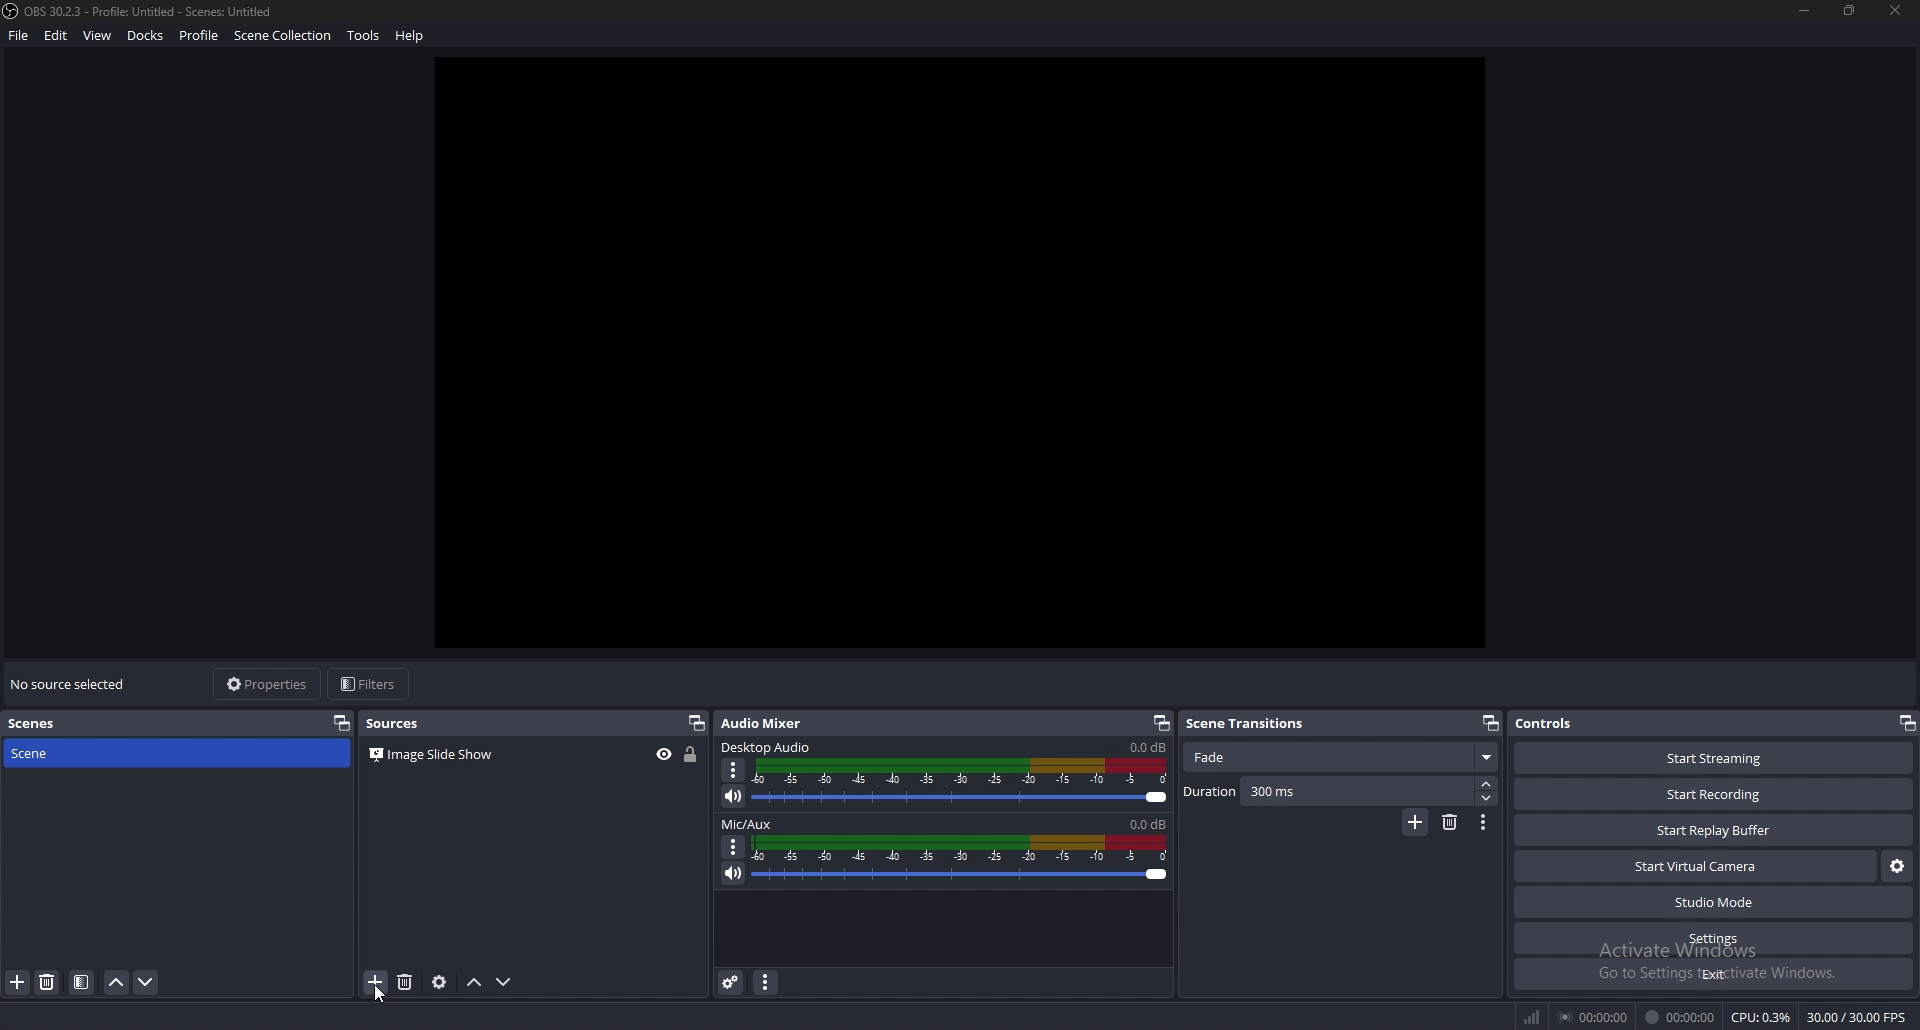 The width and height of the screenshot is (1920, 1030). What do you see at coordinates (71, 683) in the screenshot?
I see `no source selected` at bounding box center [71, 683].